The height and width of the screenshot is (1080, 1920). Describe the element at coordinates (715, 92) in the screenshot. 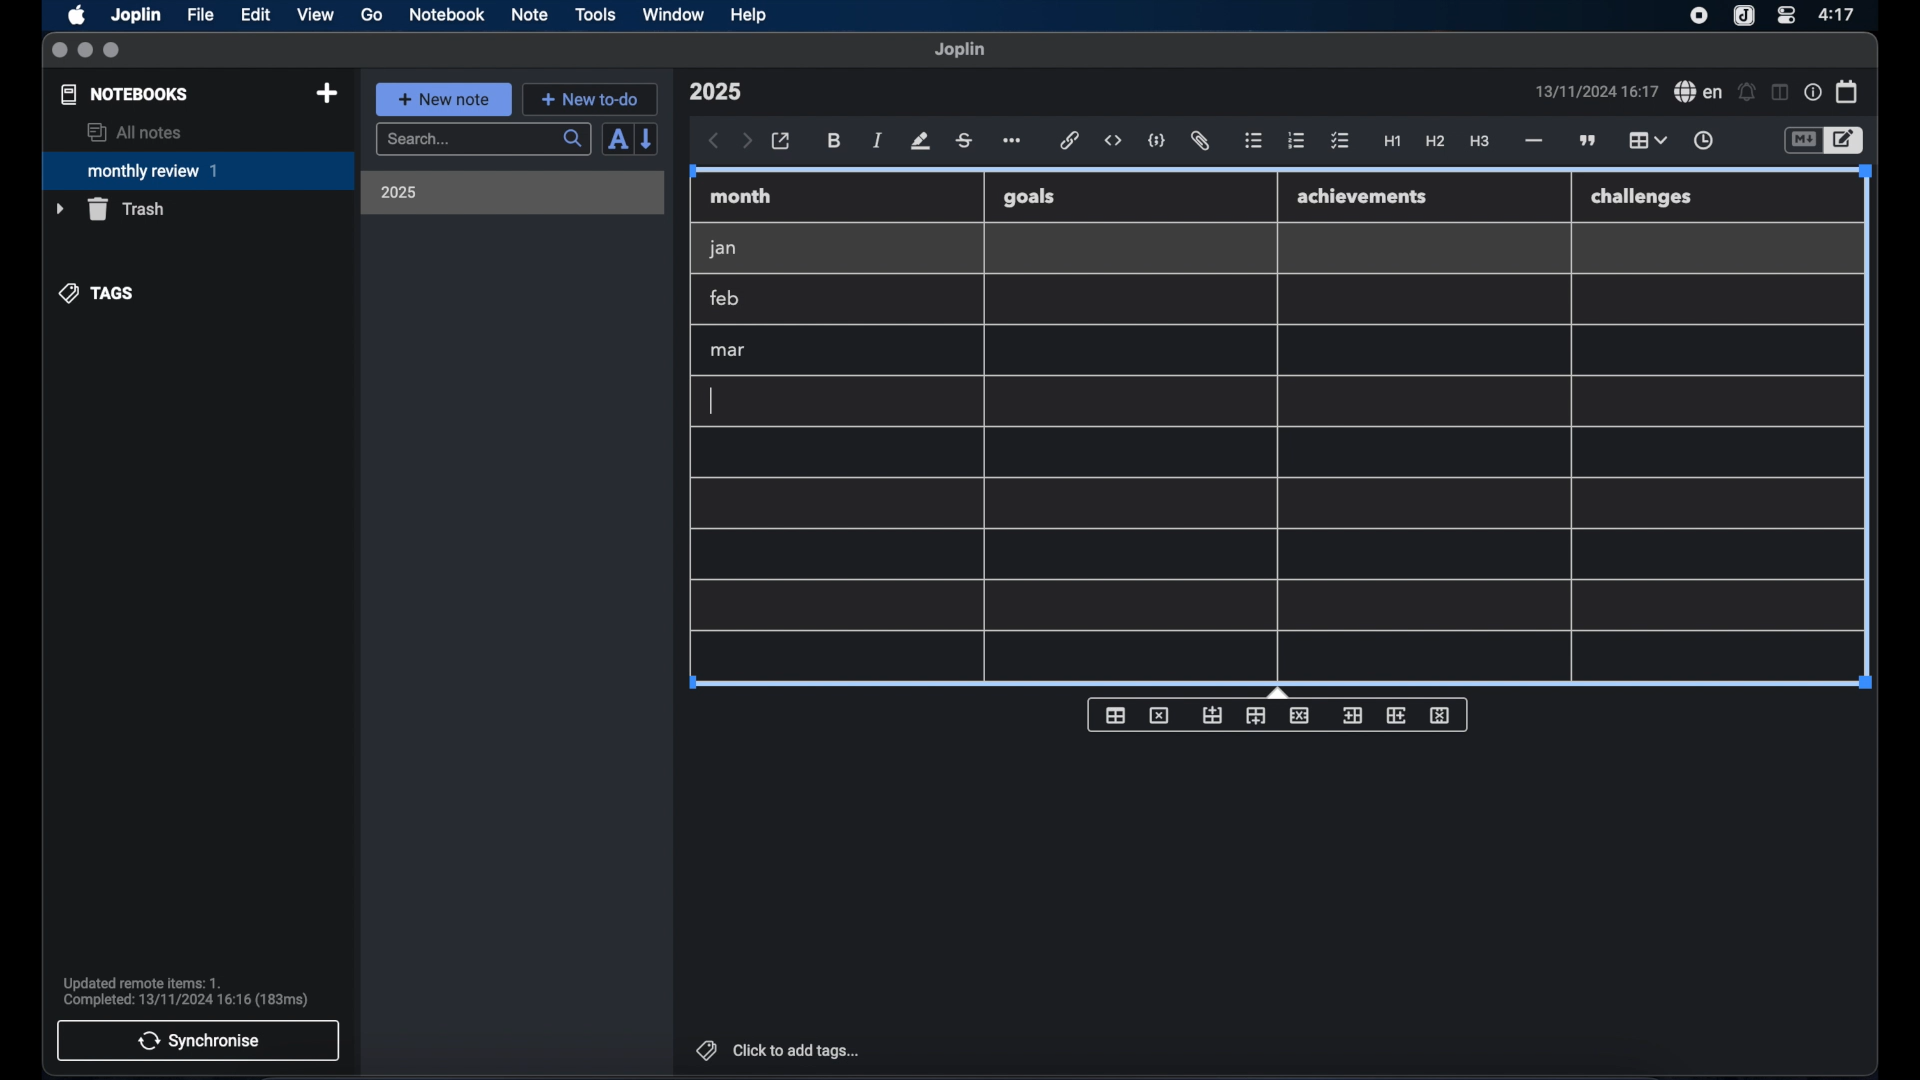

I see `note title` at that location.